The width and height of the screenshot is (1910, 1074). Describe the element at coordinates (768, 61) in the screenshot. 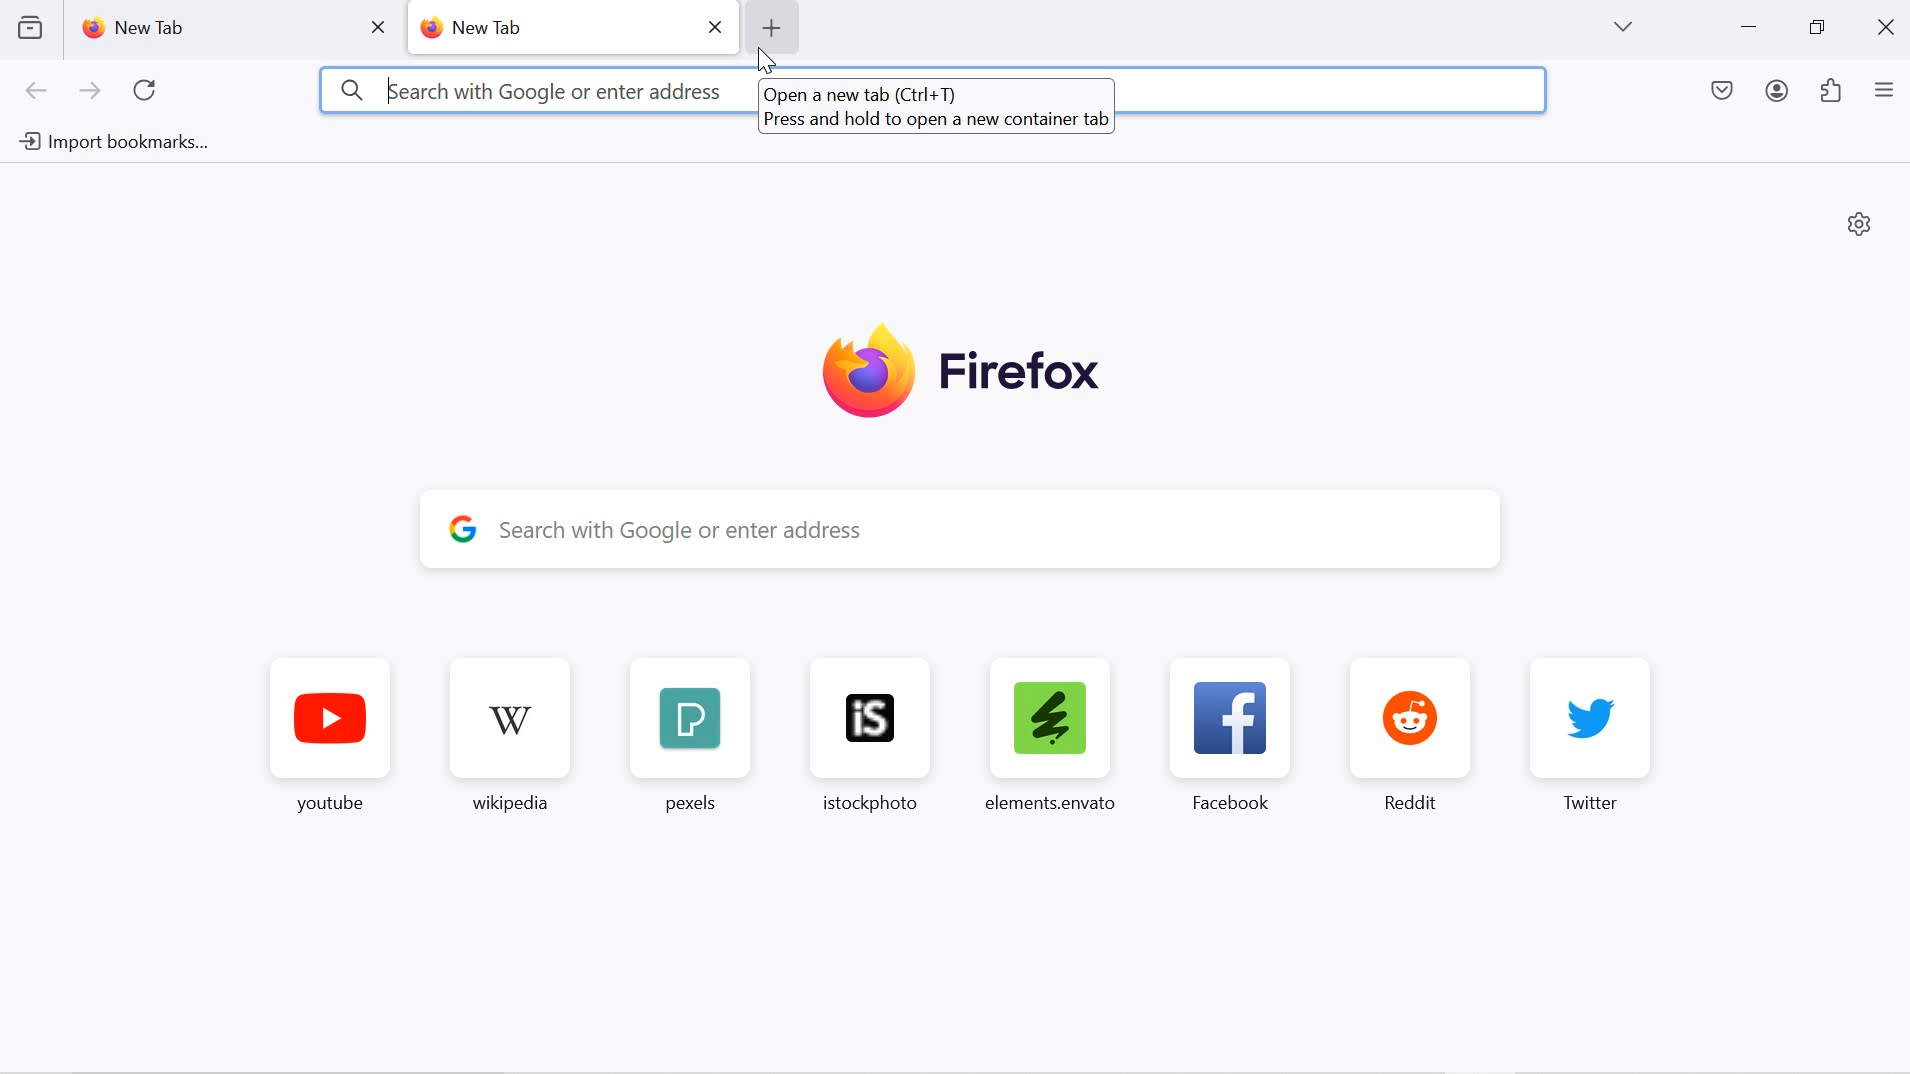

I see `cursor` at that location.